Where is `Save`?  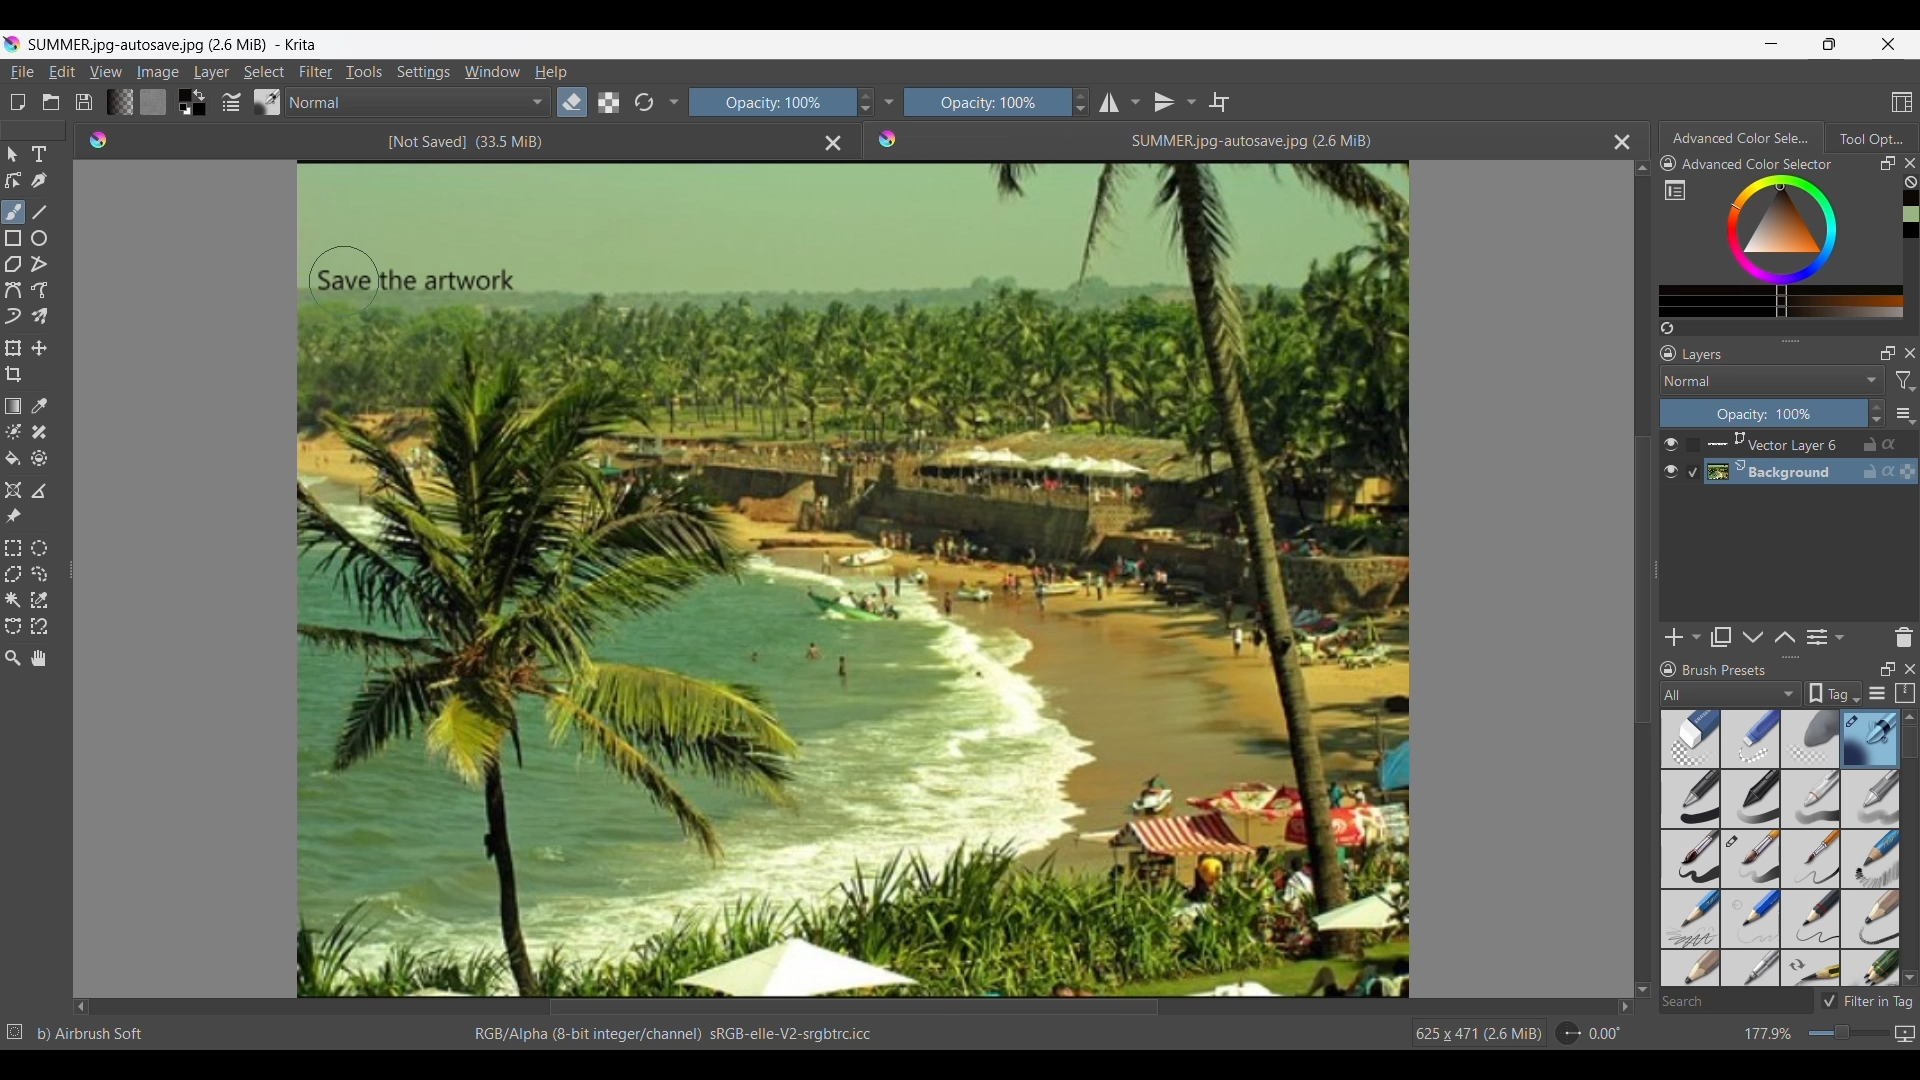
Save is located at coordinates (84, 102).